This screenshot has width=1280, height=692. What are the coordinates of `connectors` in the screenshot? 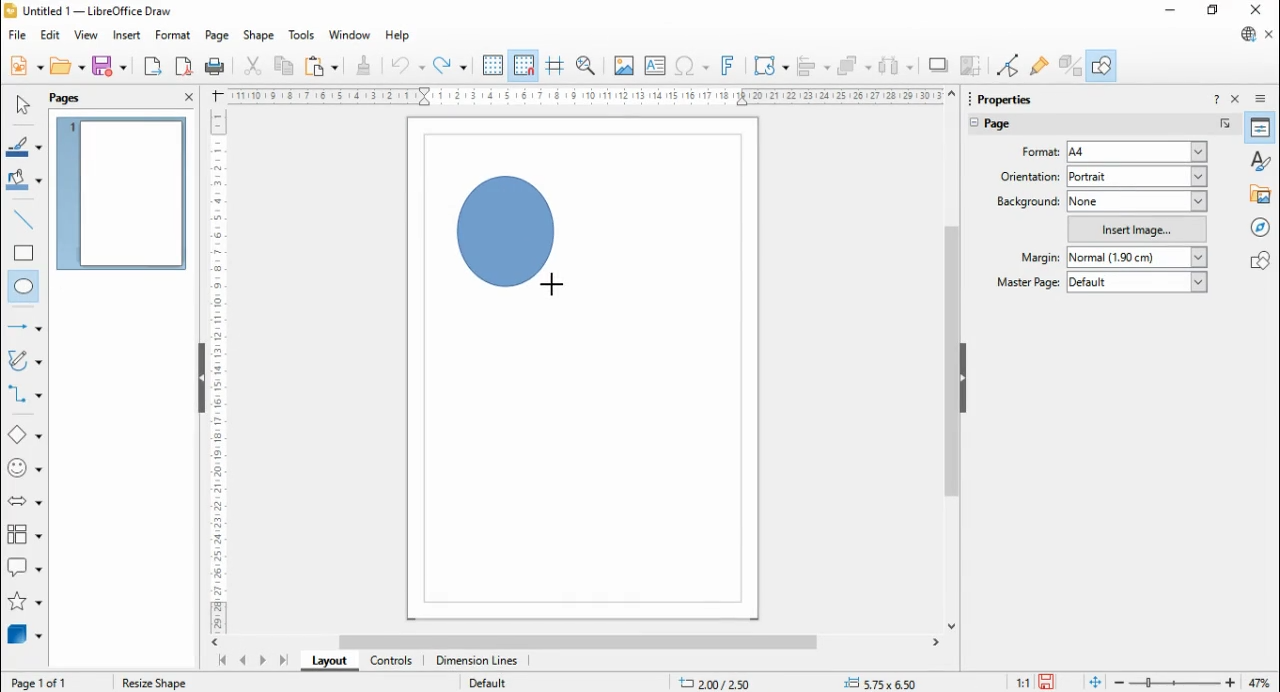 It's located at (25, 394).